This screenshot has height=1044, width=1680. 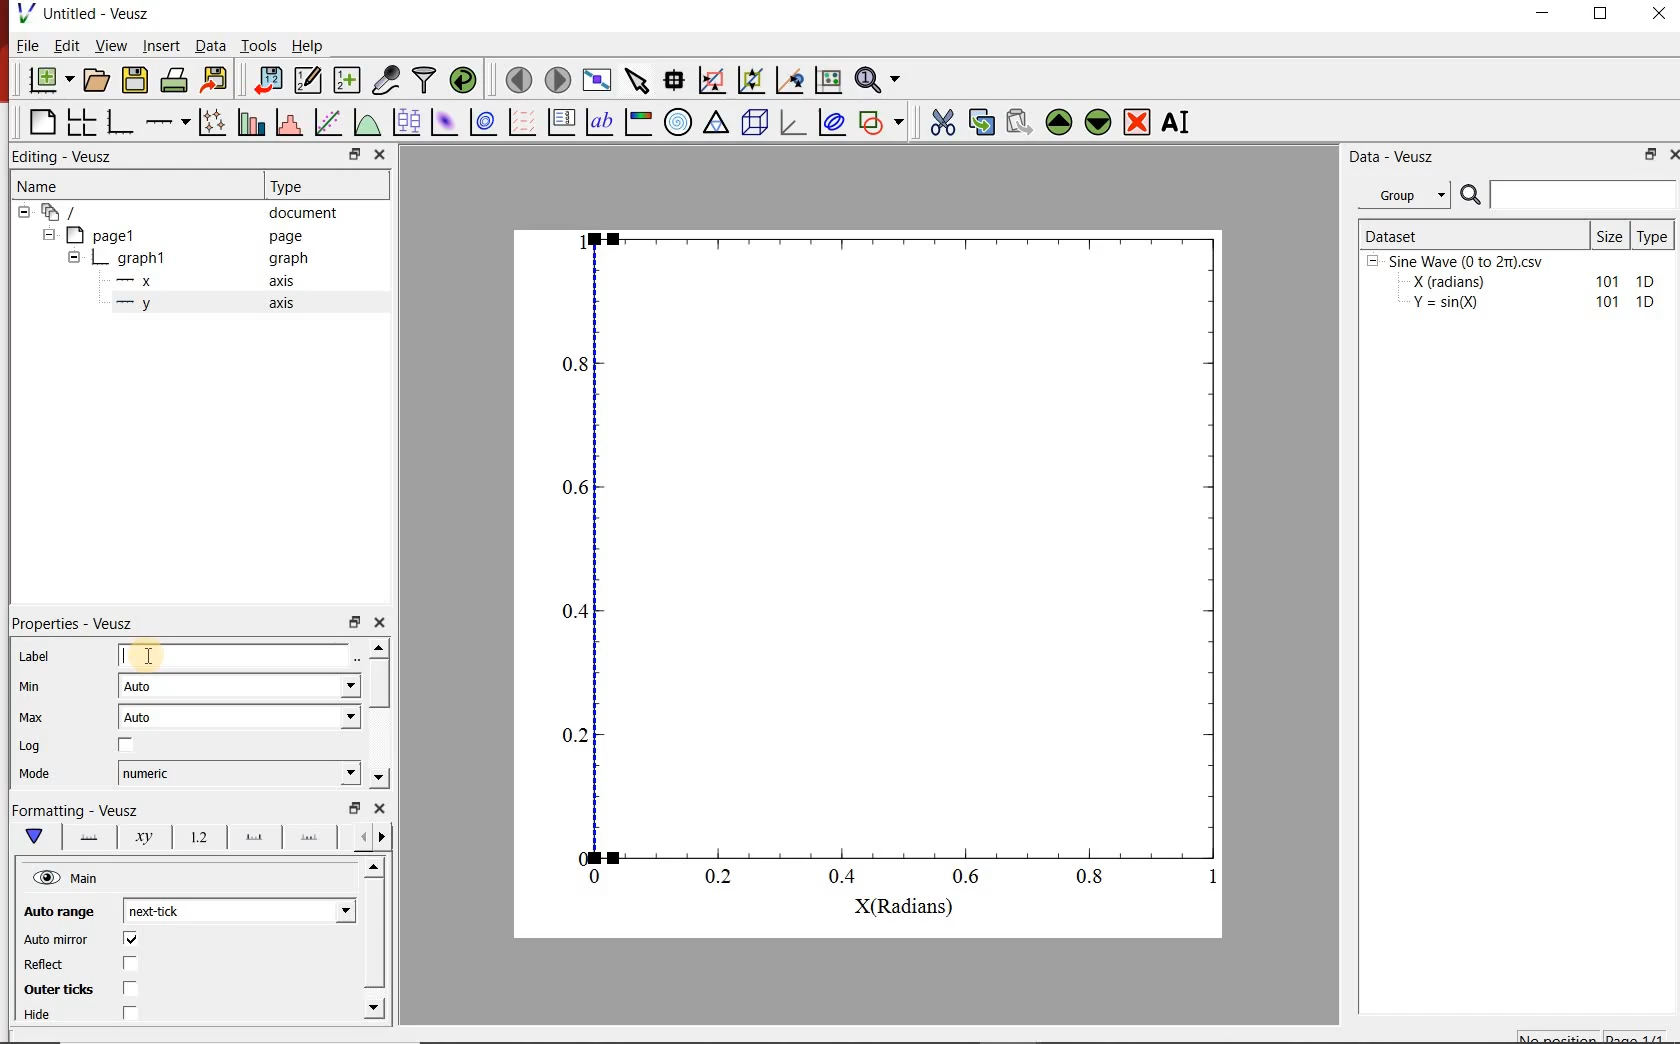 What do you see at coordinates (254, 120) in the screenshot?
I see `plot bar charts` at bounding box center [254, 120].